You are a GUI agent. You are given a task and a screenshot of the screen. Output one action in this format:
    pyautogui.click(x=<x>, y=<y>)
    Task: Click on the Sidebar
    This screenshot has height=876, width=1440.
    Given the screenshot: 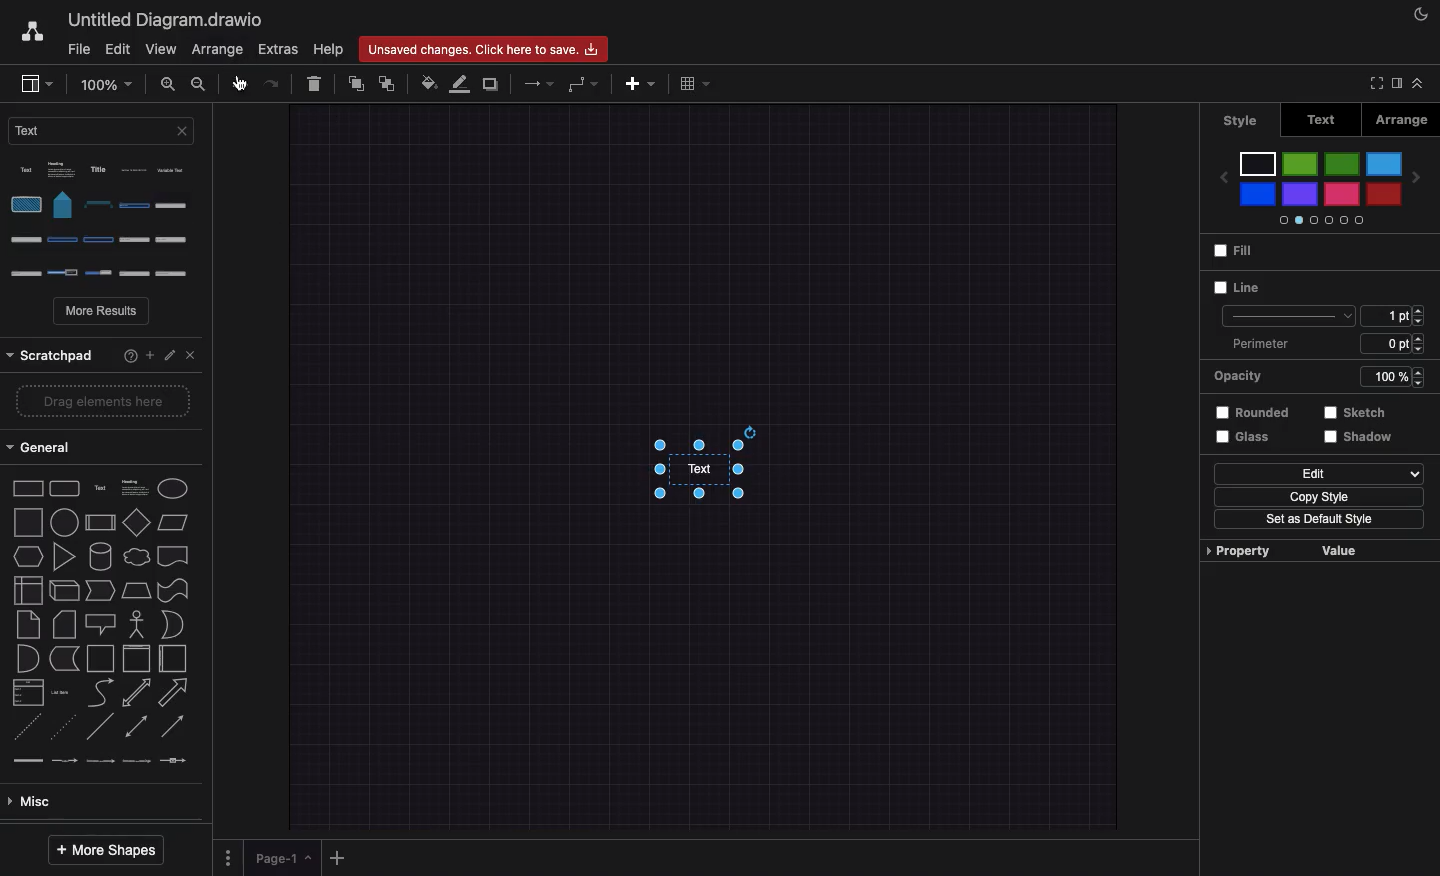 What is the action you would take?
    pyautogui.click(x=36, y=85)
    